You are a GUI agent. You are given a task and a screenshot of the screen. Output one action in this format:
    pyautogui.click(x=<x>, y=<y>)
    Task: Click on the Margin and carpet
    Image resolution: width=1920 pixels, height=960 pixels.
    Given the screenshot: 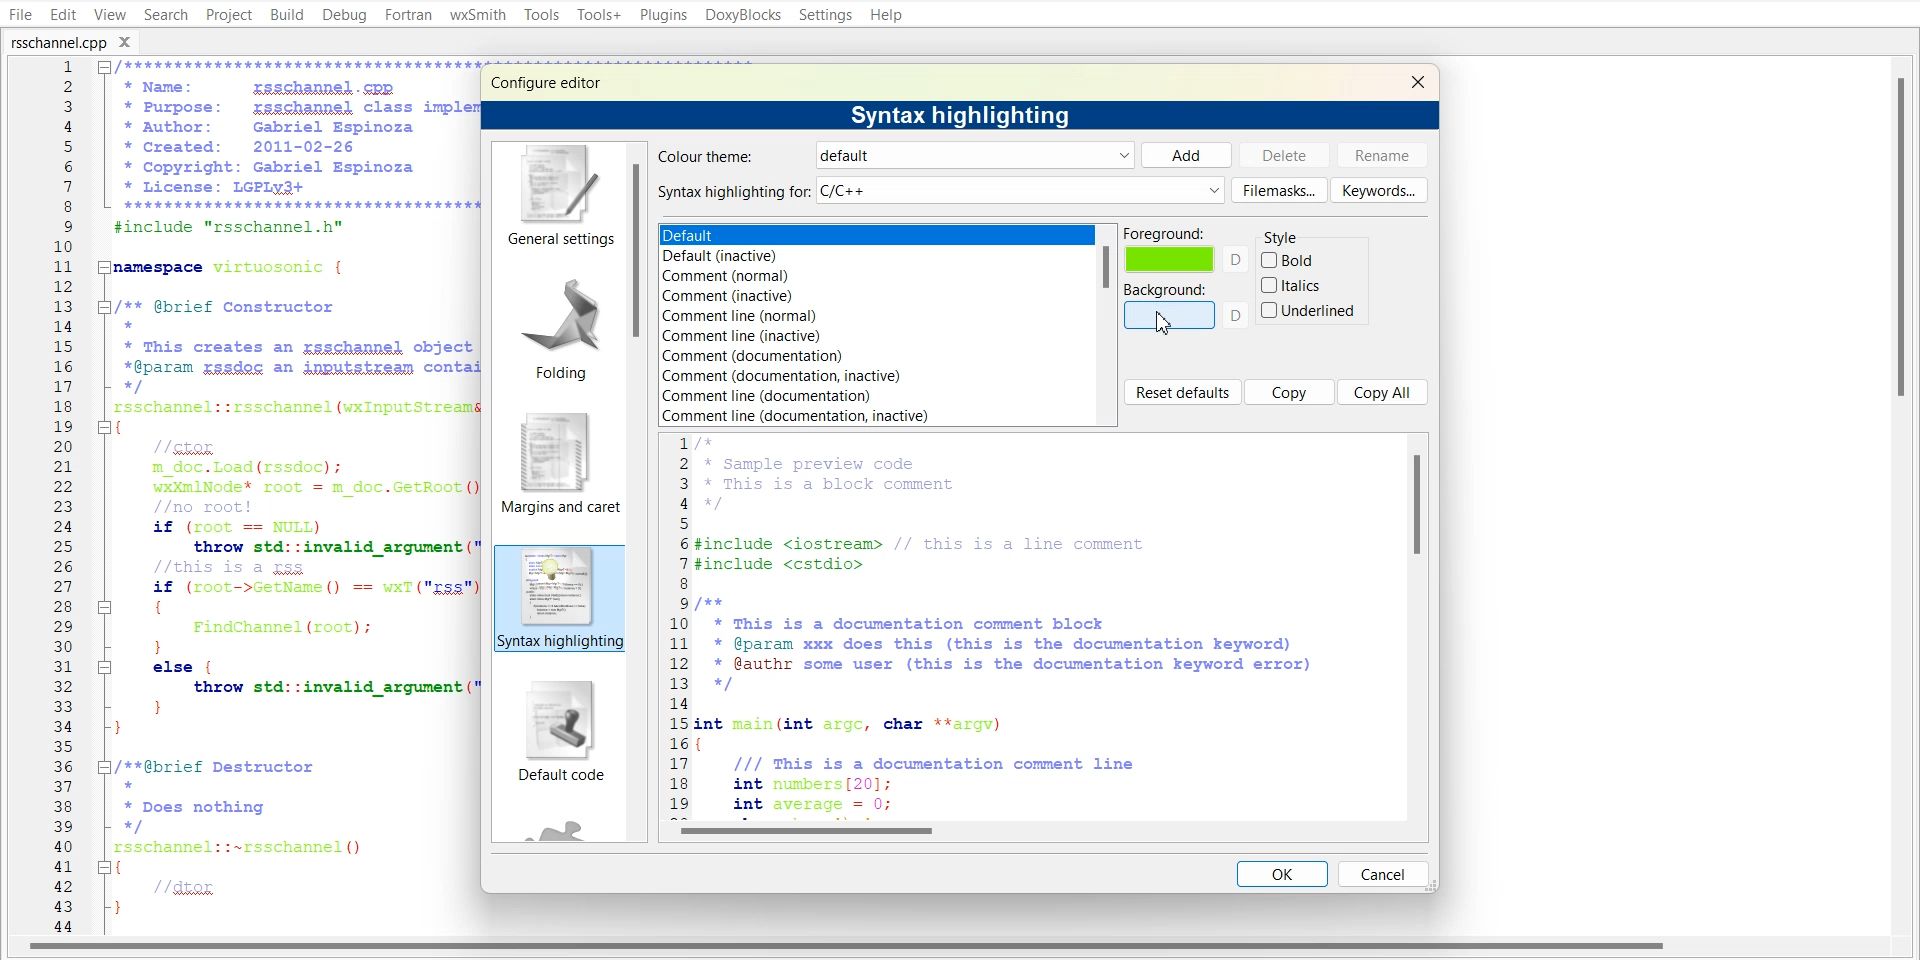 What is the action you would take?
    pyautogui.click(x=554, y=463)
    